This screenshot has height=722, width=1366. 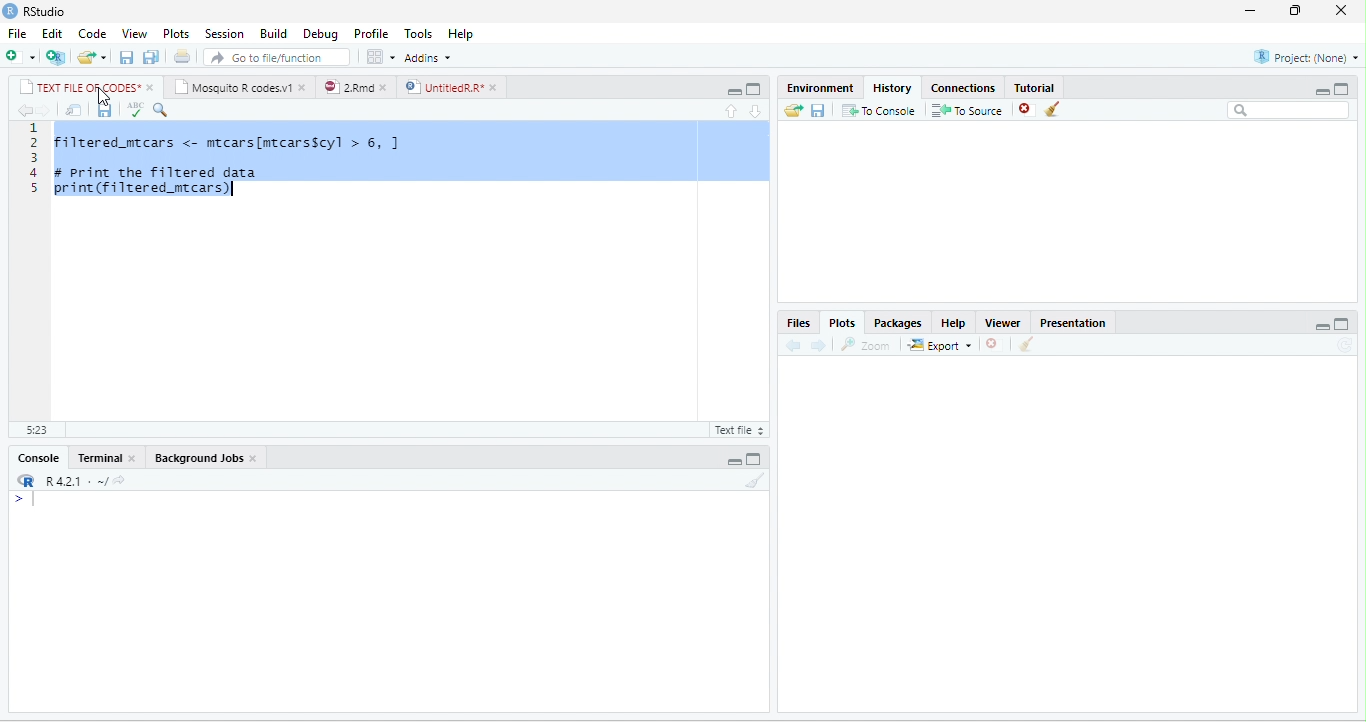 What do you see at coordinates (233, 86) in the screenshot?
I see `Mosquito R codes.v1` at bounding box center [233, 86].